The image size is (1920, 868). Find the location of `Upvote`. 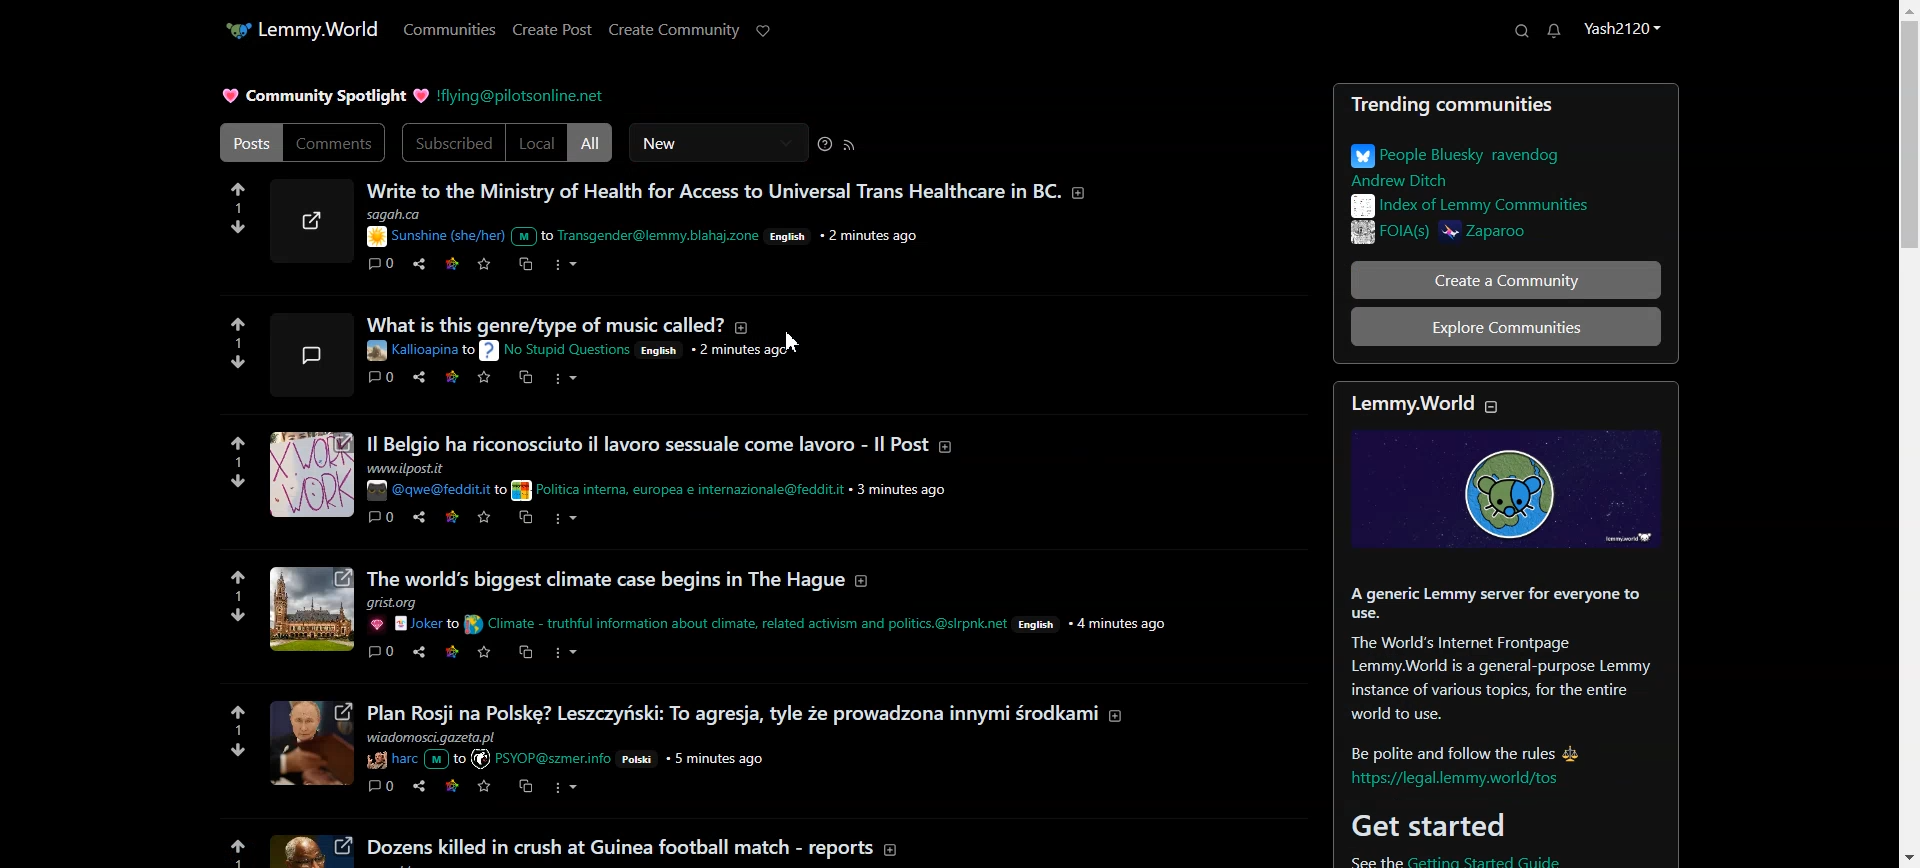

Upvote is located at coordinates (238, 188).